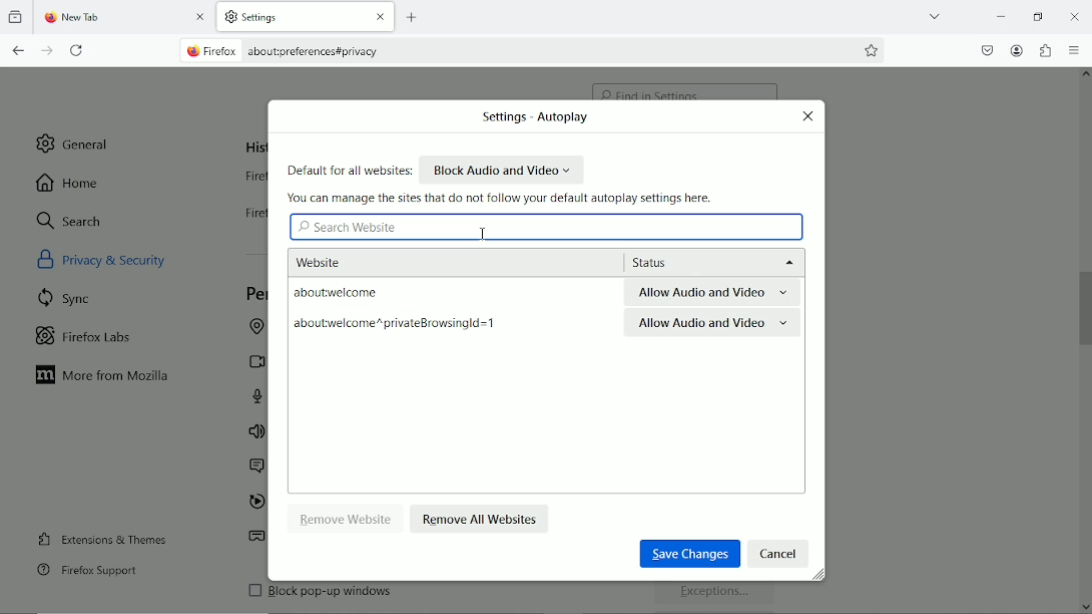 The image size is (1092, 614). I want to click on go back, so click(19, 50).